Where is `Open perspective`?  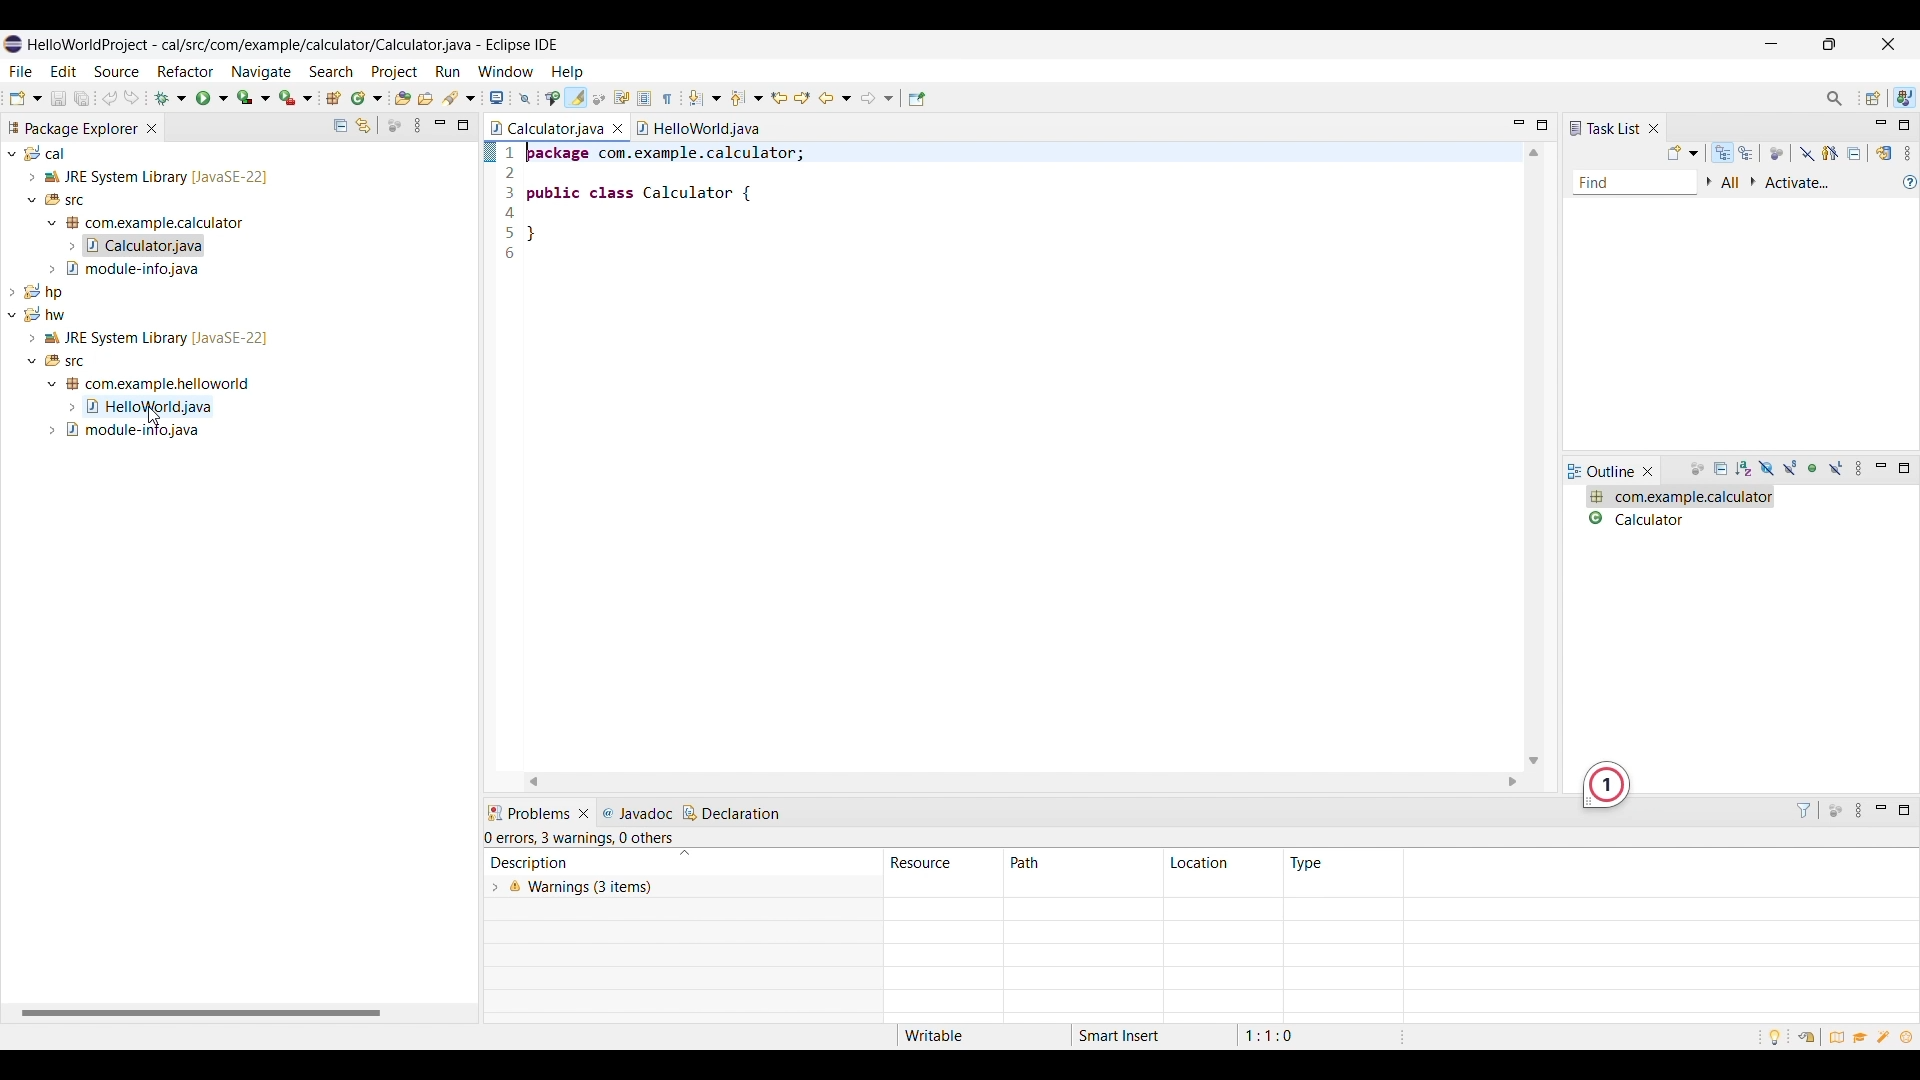
Open perspective is located at coordinates (1874, 98).